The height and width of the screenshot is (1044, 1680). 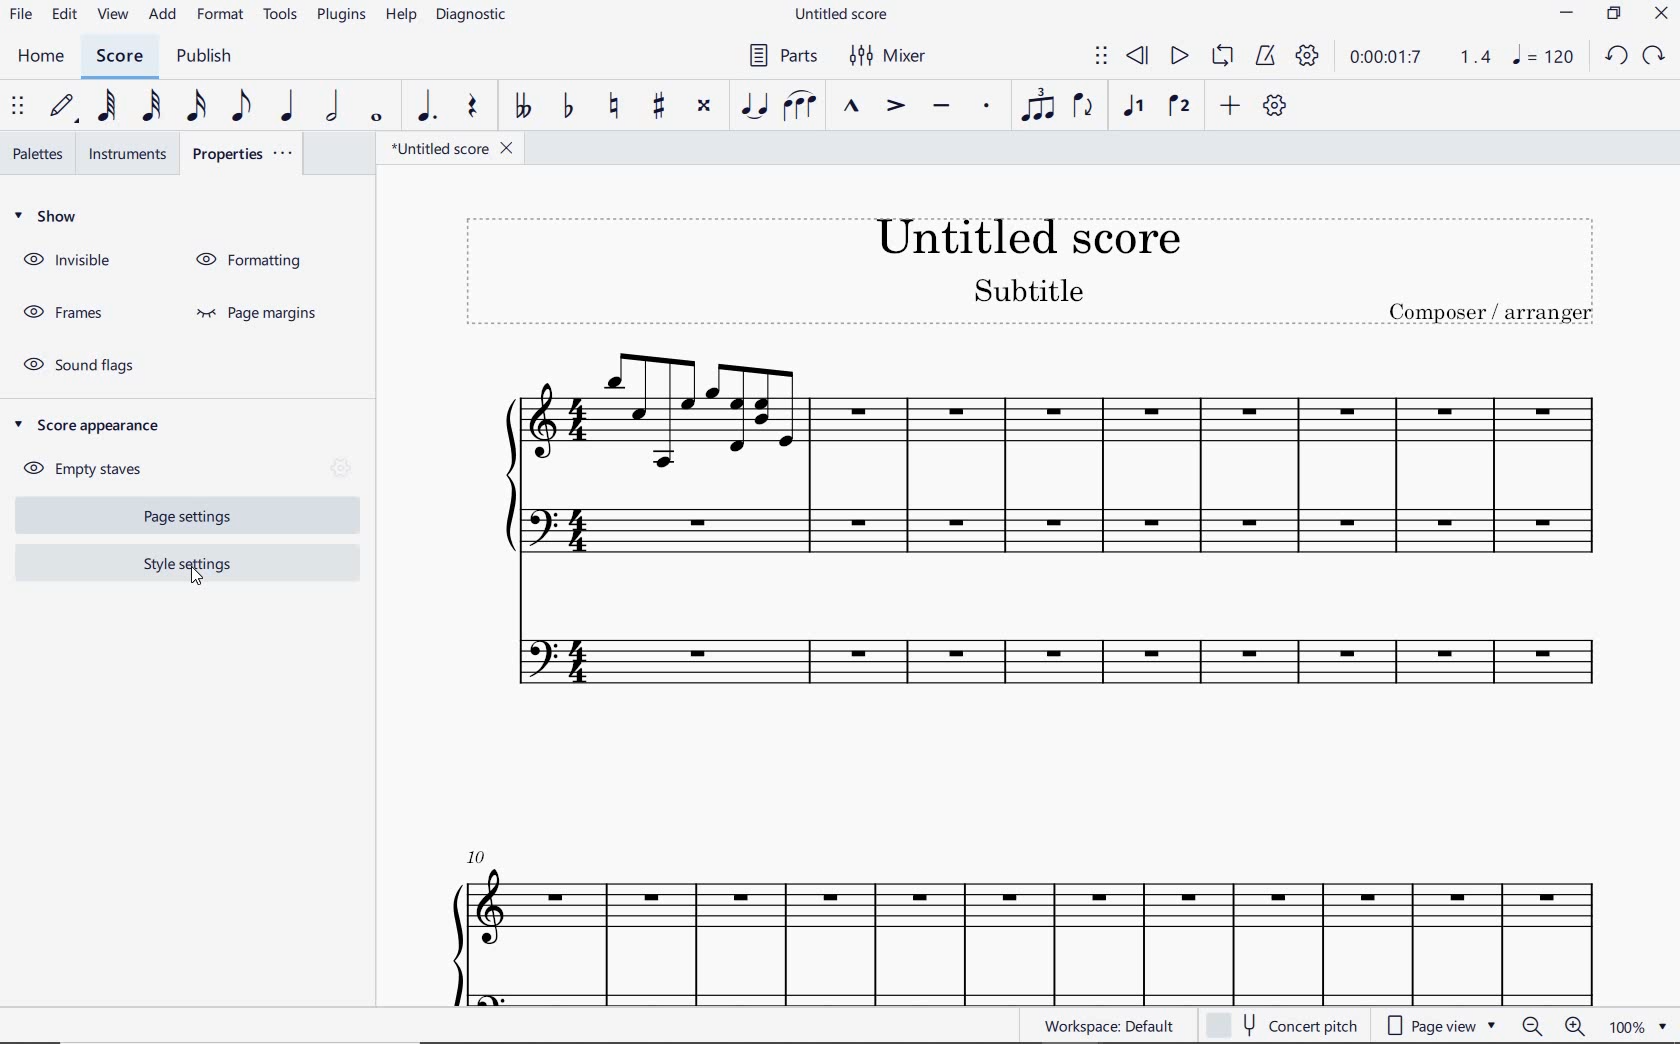 What do you see at coordinates (1085, 107) in the screenshot?
I see `FLIP DIRECTION` at bounding box center [1085, 107].